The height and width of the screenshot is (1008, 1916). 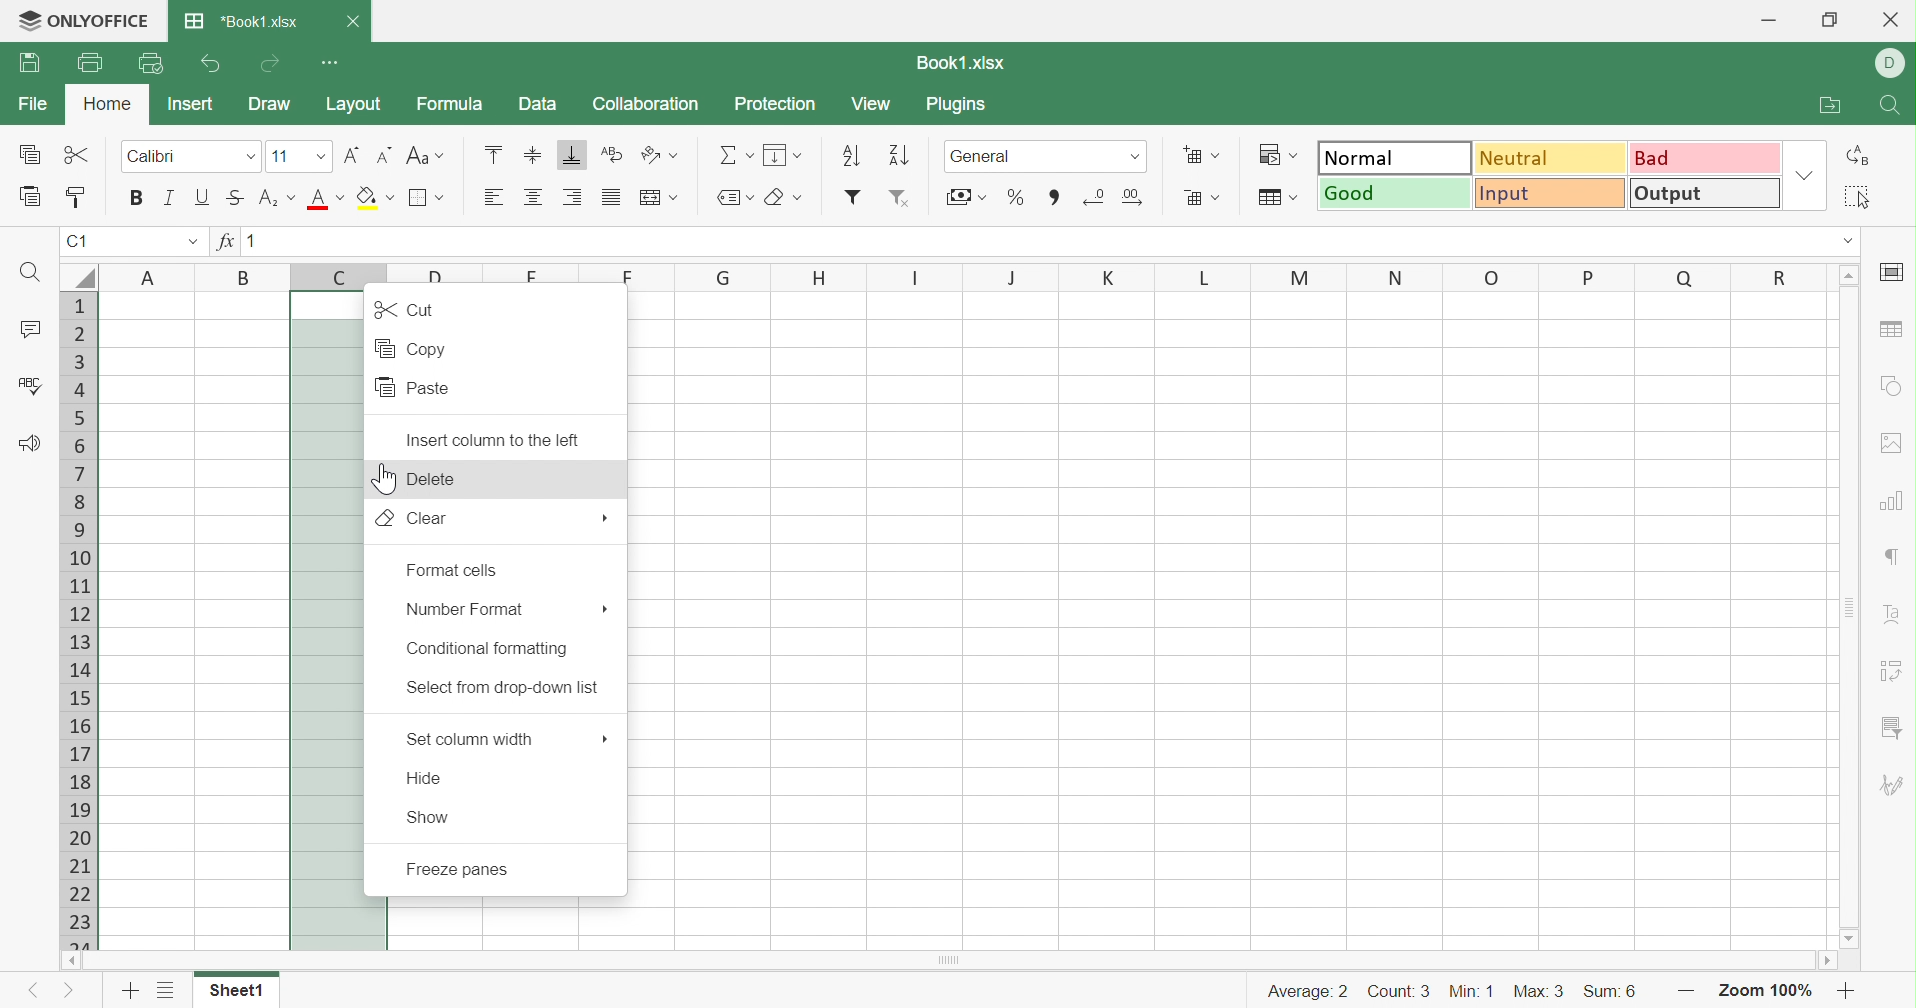 What do you see at coordinates (607, 739) in the screenshot?
I see `More` at bounding box center [607, 739].